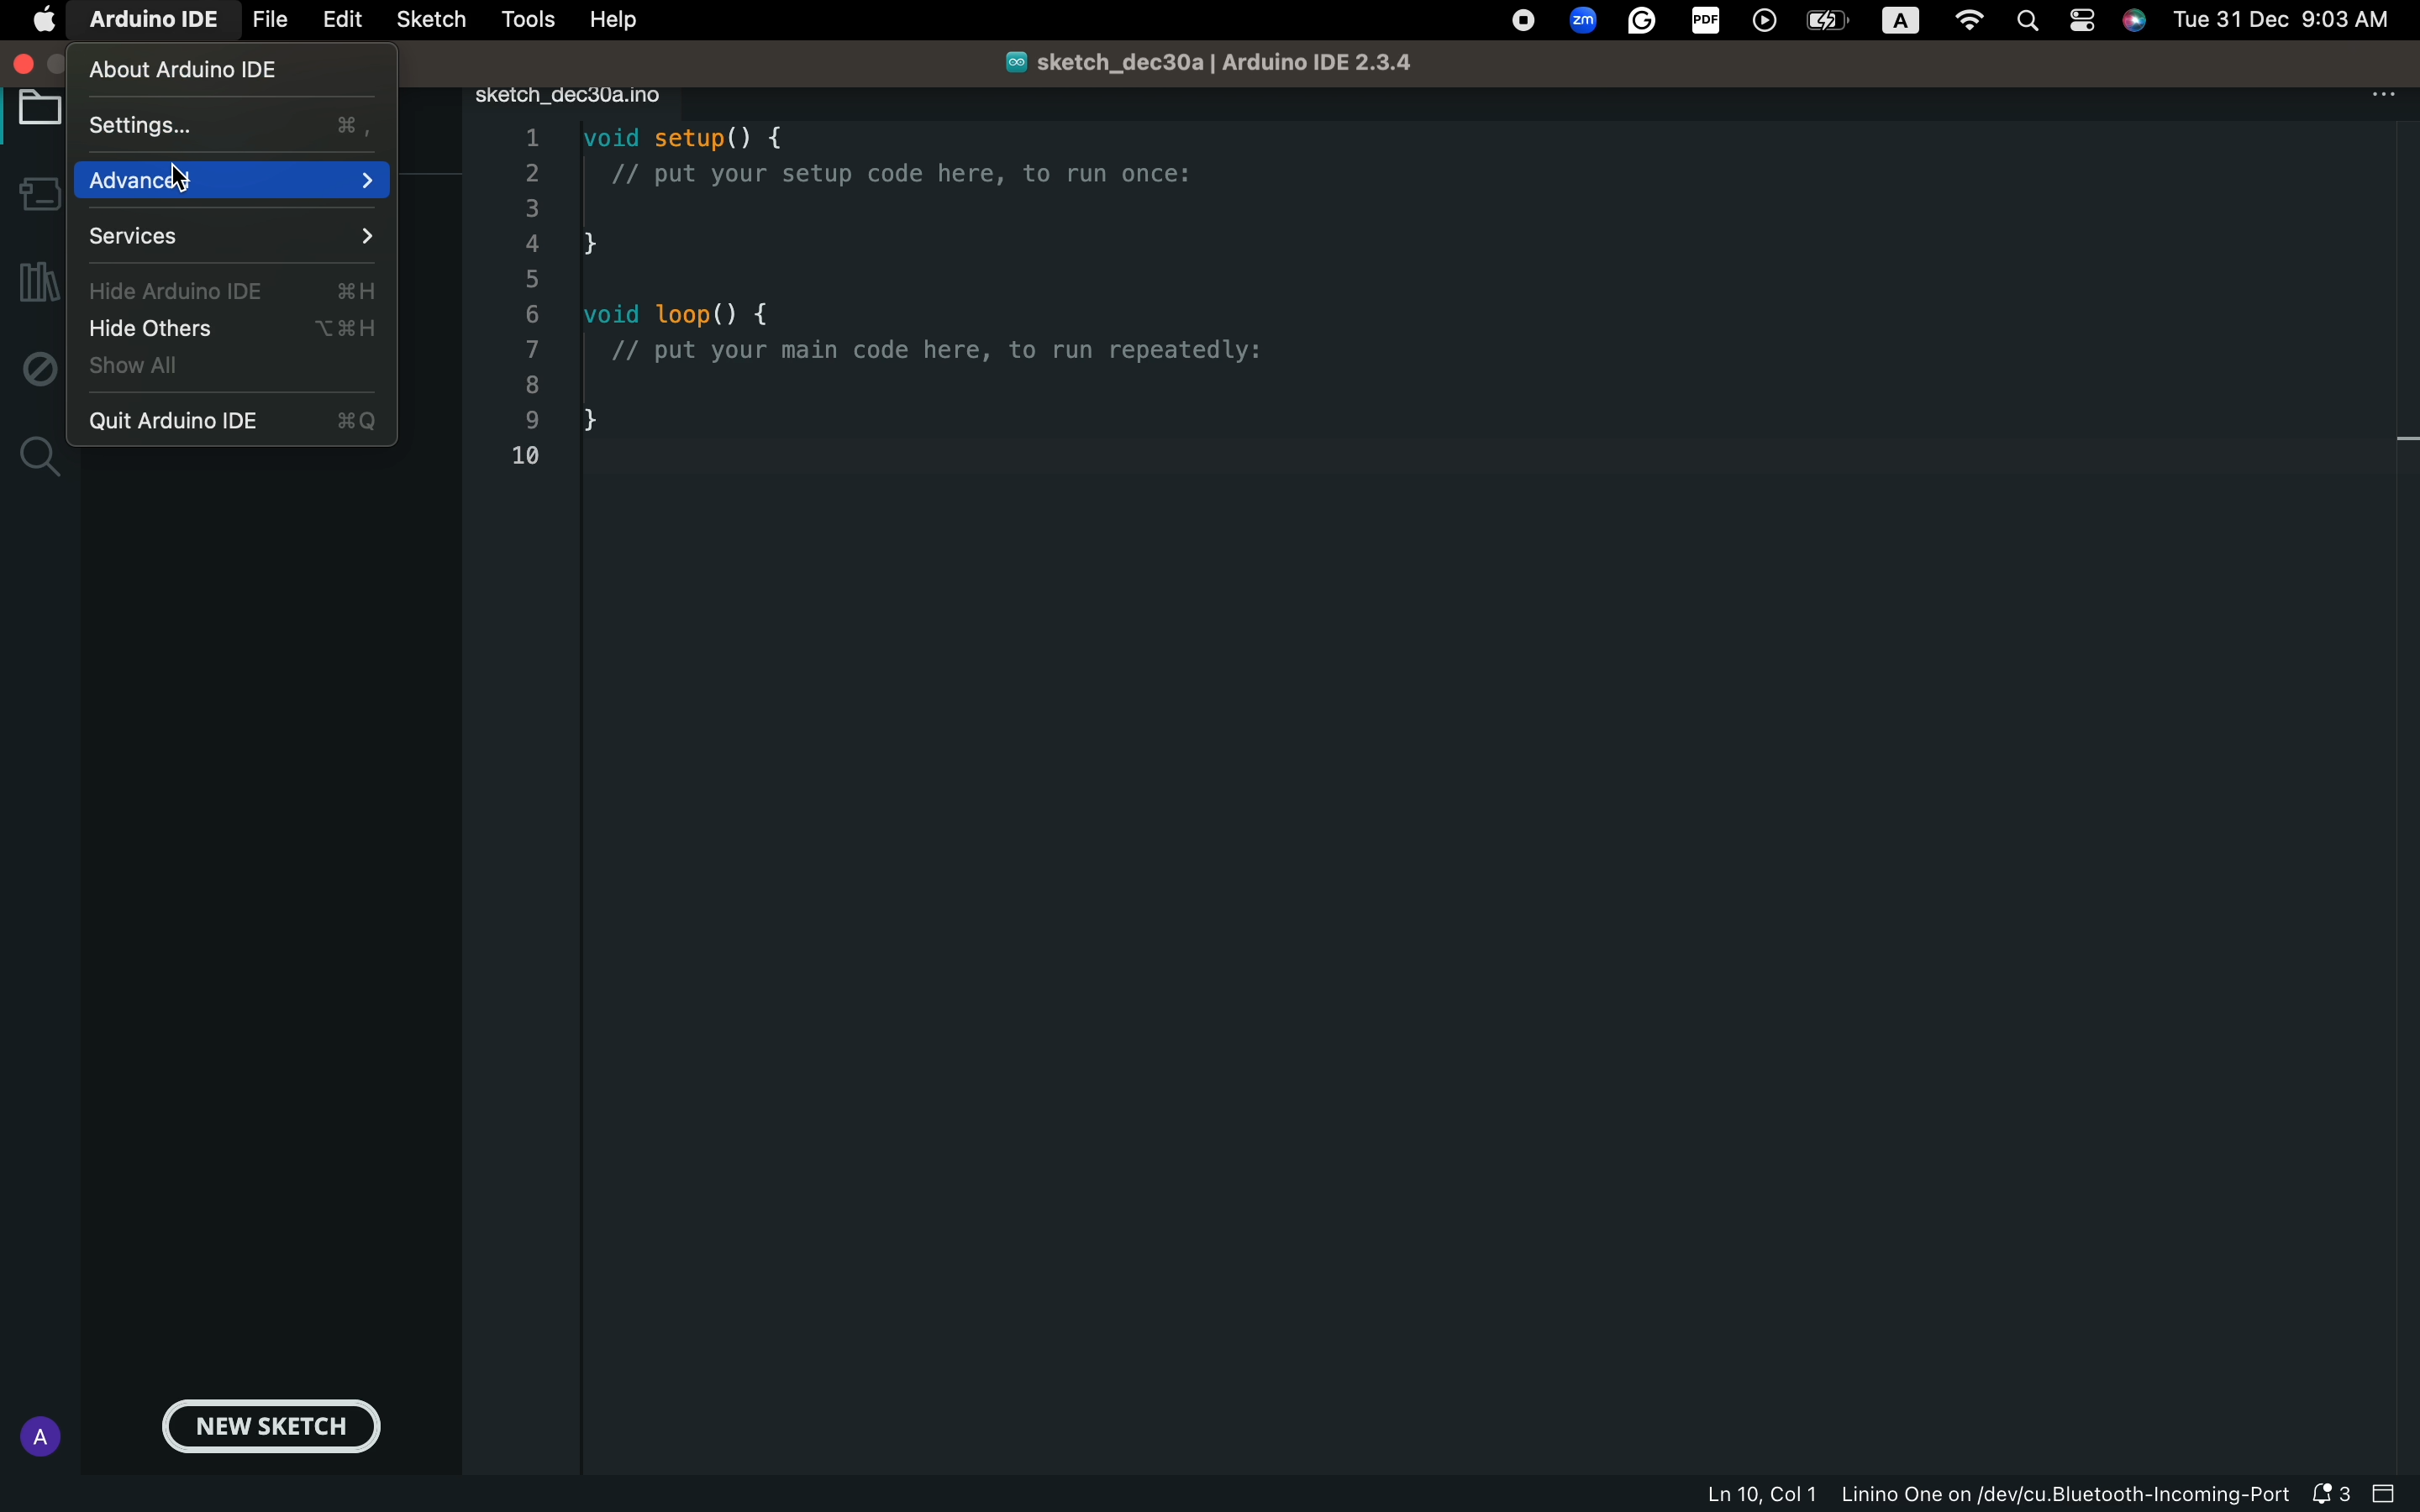  What do you see at coordinates (1179, 60) in the screenshot?
I see `file name` at bounding box center [1179, 60].